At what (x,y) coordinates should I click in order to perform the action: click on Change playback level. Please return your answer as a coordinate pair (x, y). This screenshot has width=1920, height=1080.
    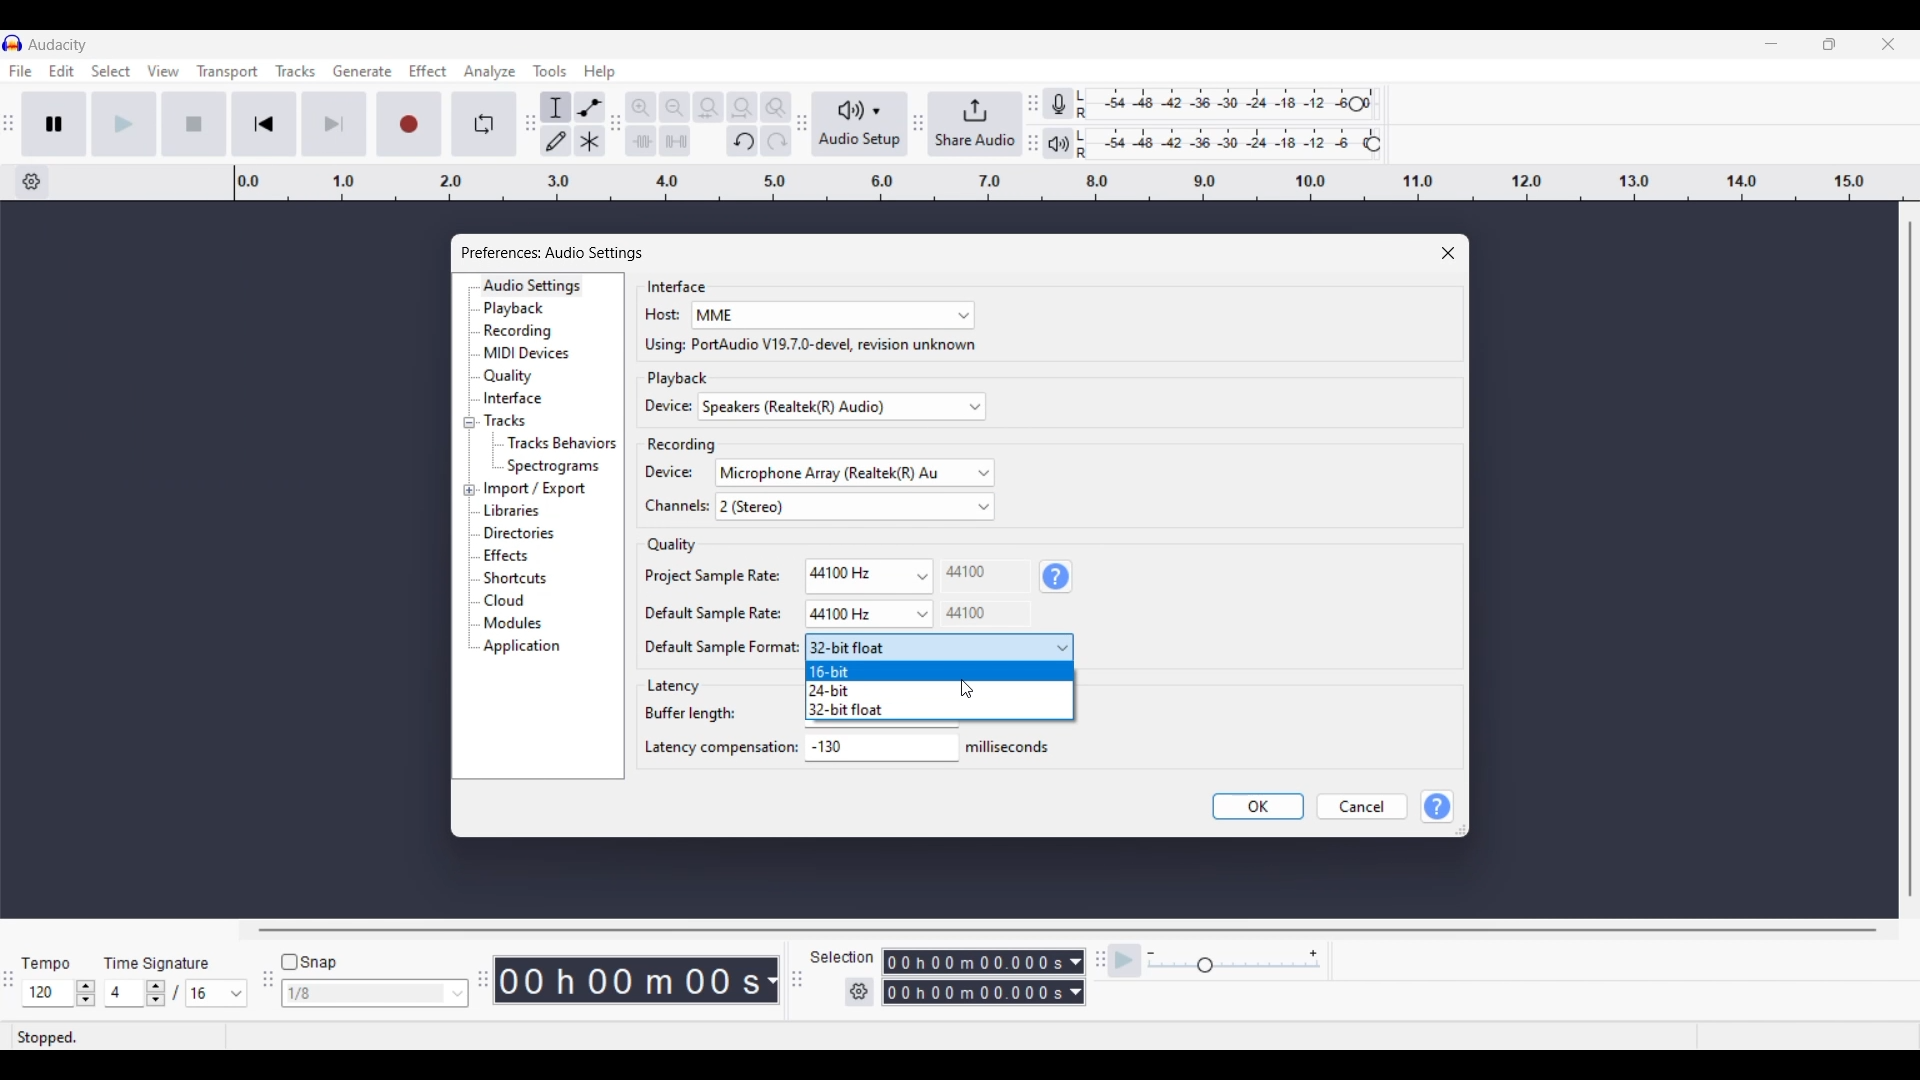
    Looking at the image, I should click on (1373, 145).